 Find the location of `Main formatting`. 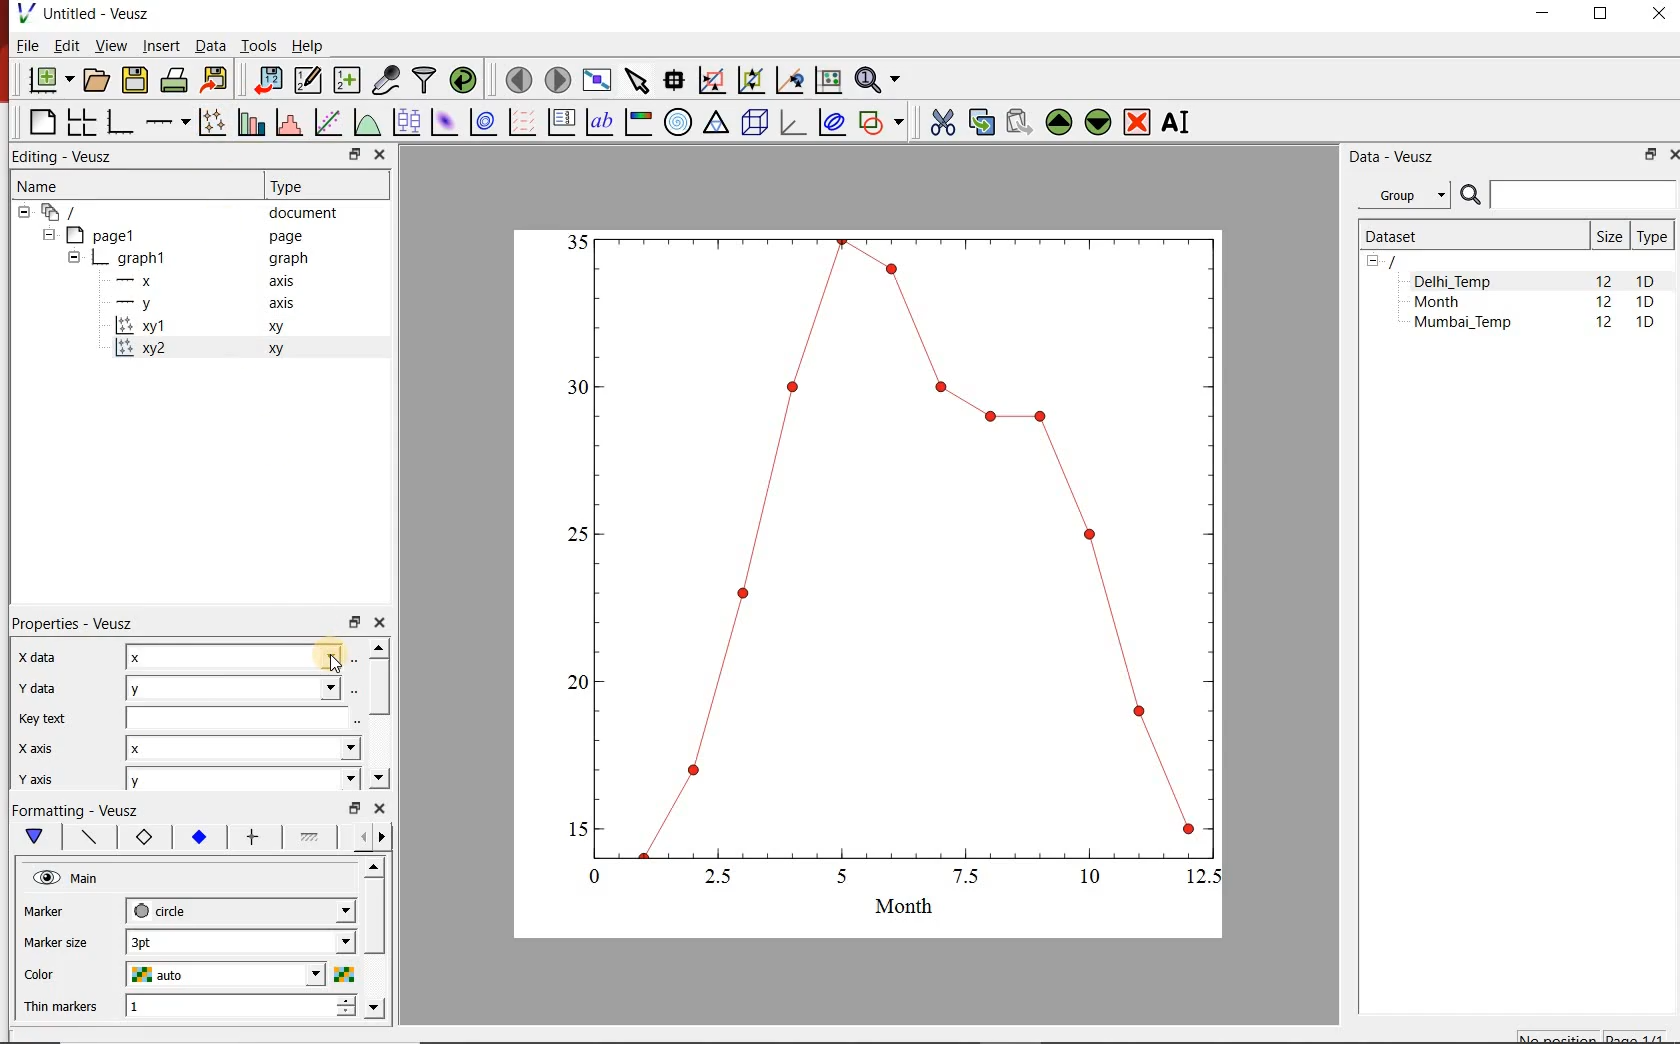

Main formatting is located at coordinates (31, 837).